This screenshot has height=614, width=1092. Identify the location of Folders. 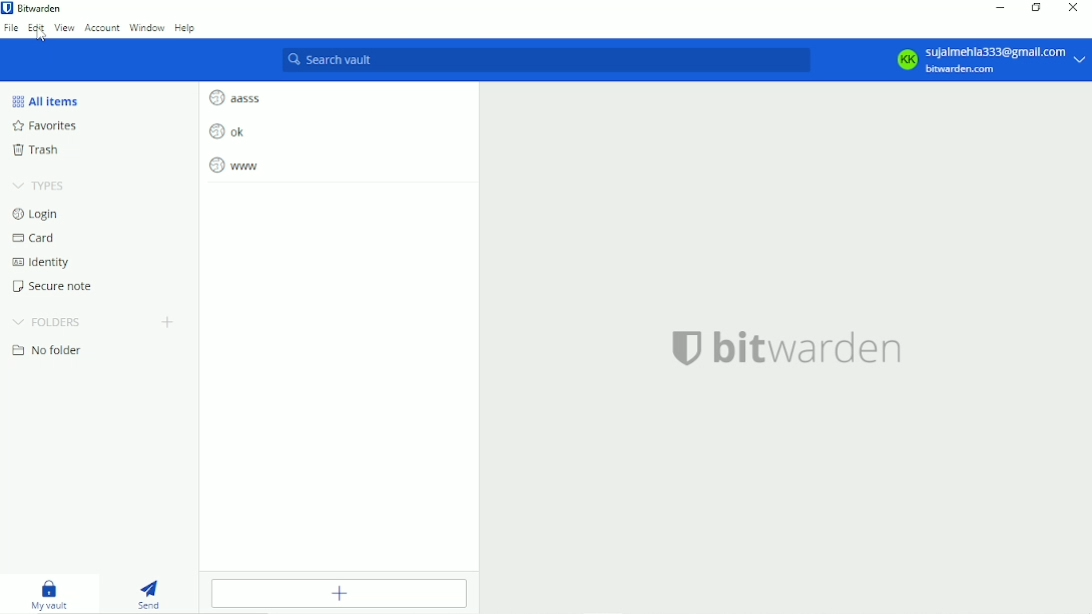
(47, 321).